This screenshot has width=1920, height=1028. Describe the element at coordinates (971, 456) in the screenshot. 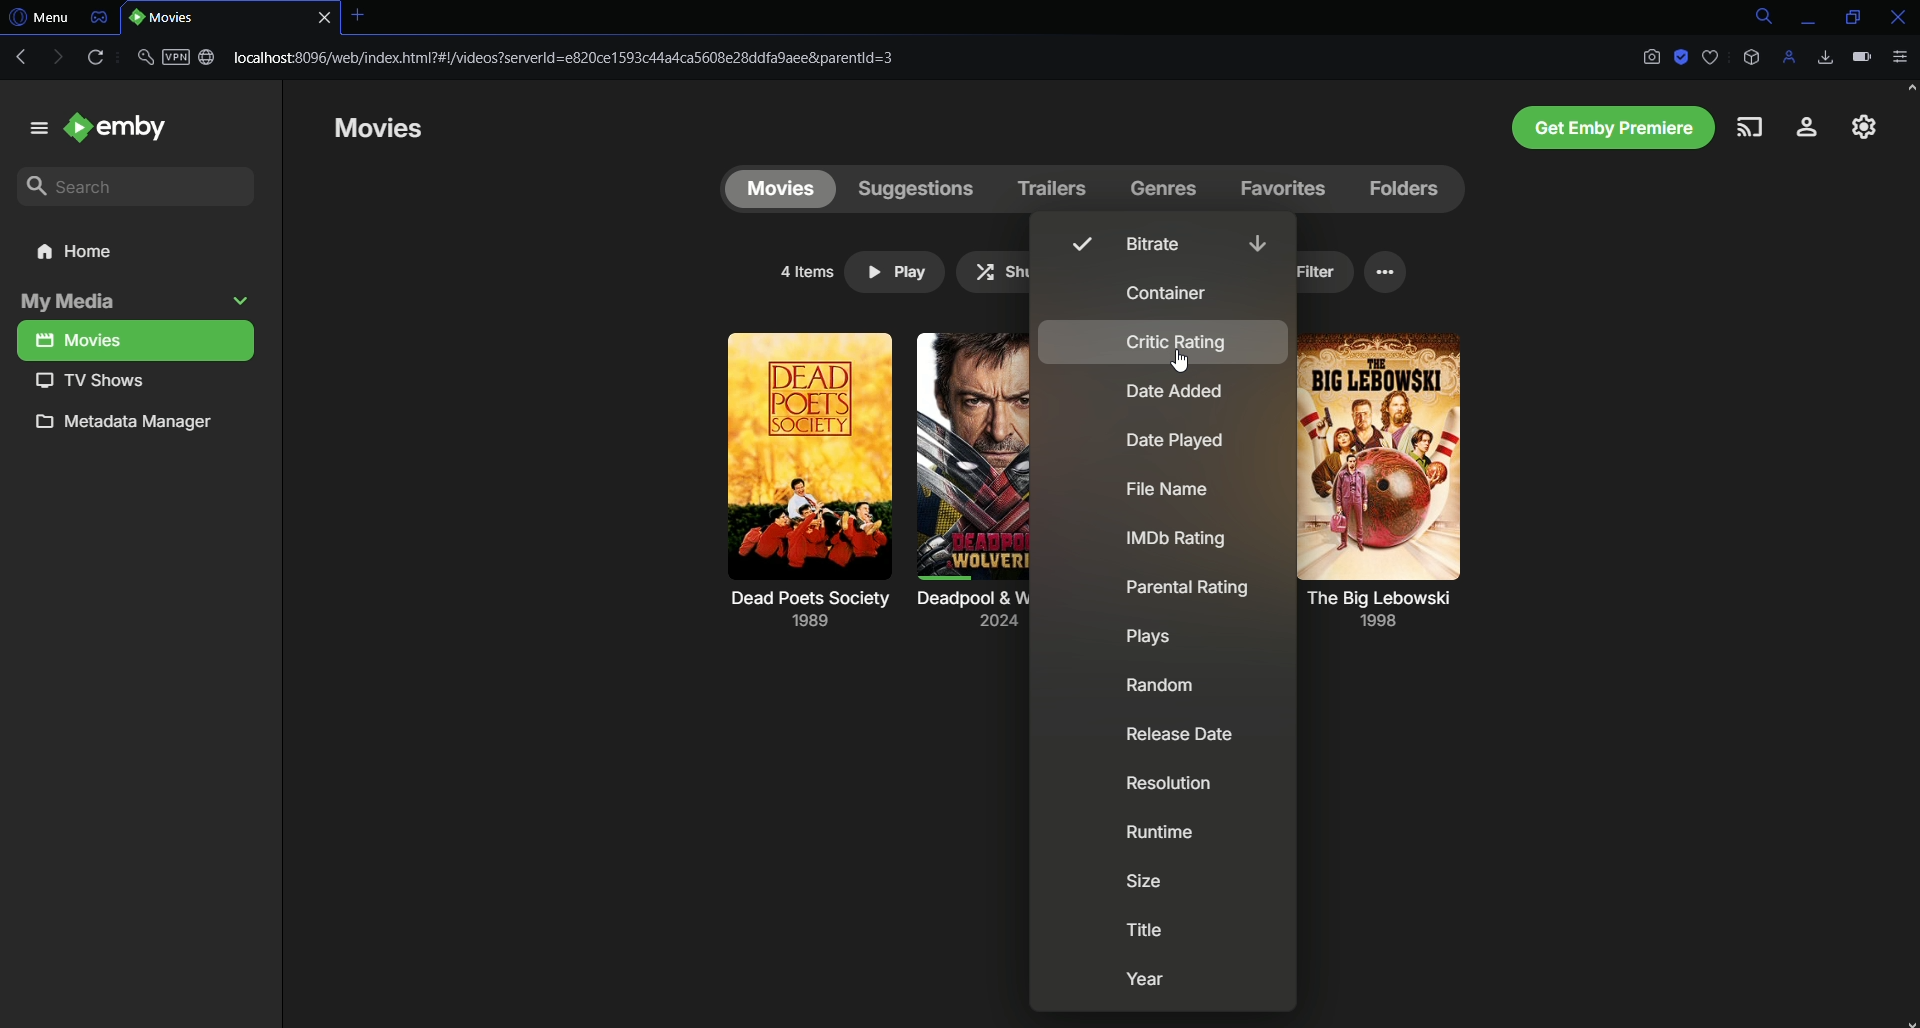

I see `Deadpool 3` at that location.